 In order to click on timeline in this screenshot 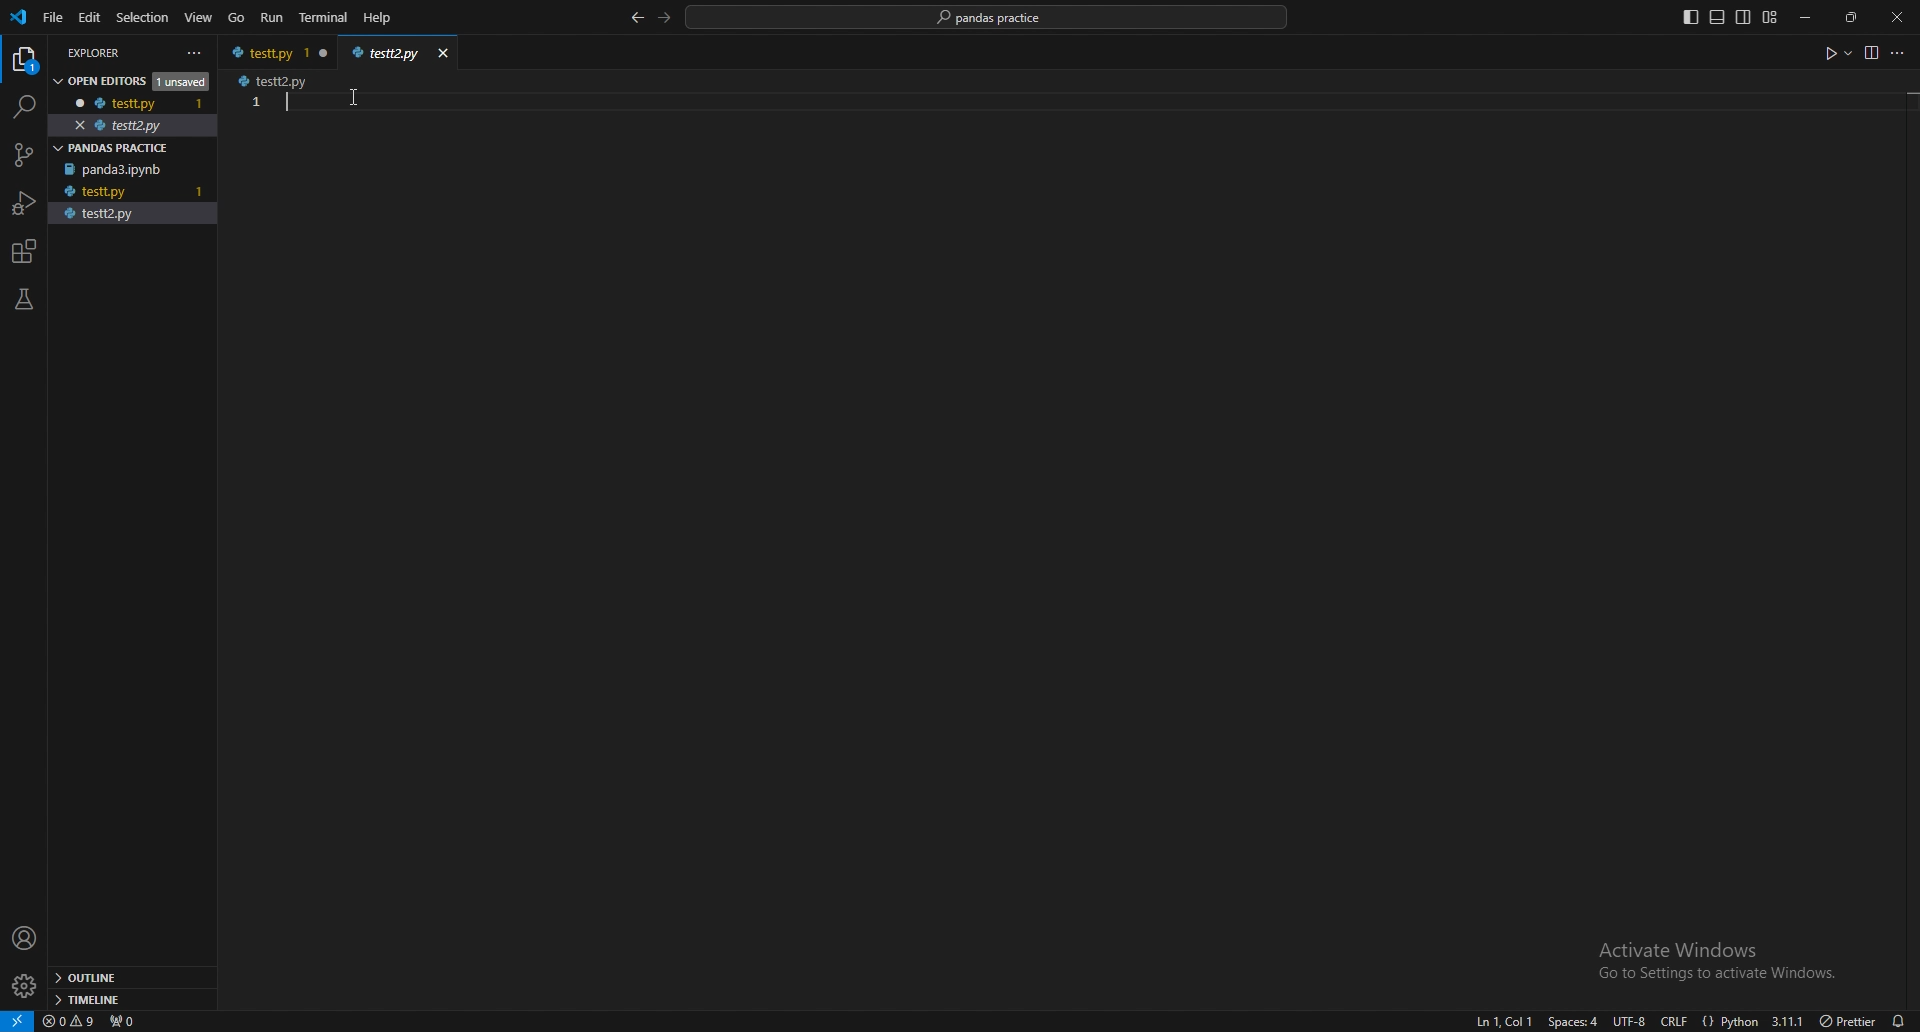, I will do `click(129, 998)`.